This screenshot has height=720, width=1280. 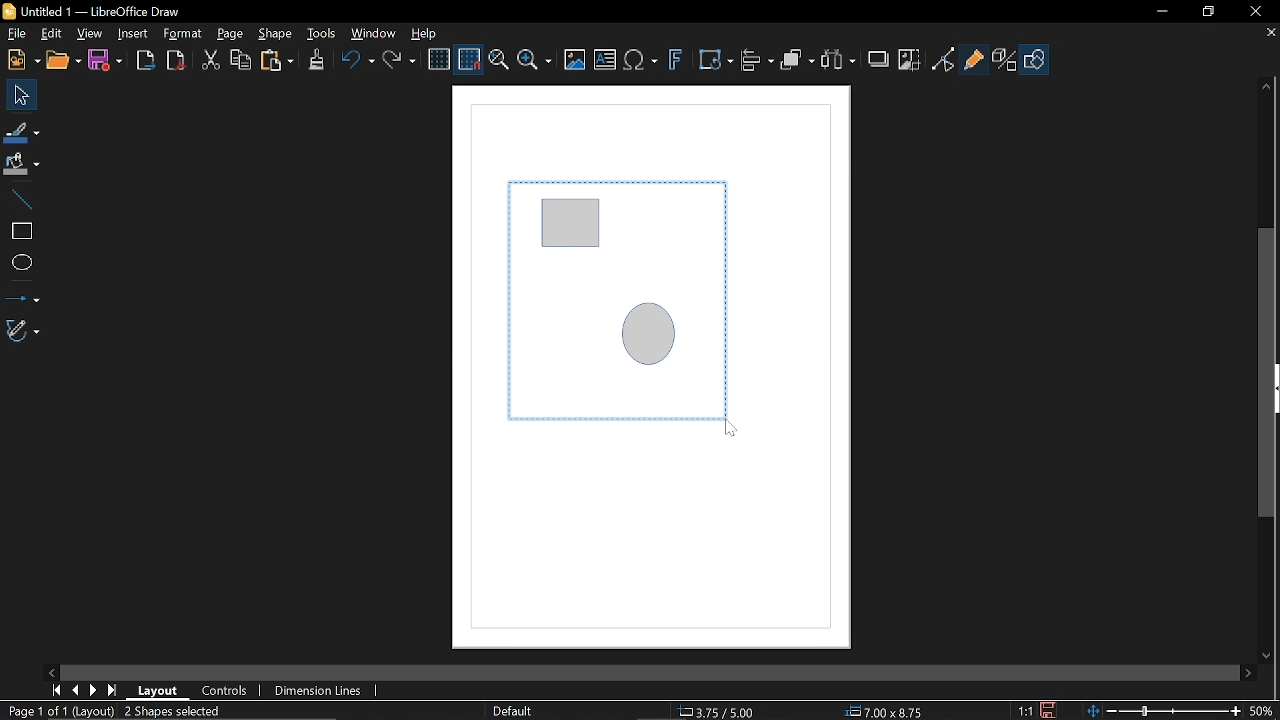 What do you see at coordinates (428, 33) in the screenshot?
I see `Help` at bounding box center [428, 33].